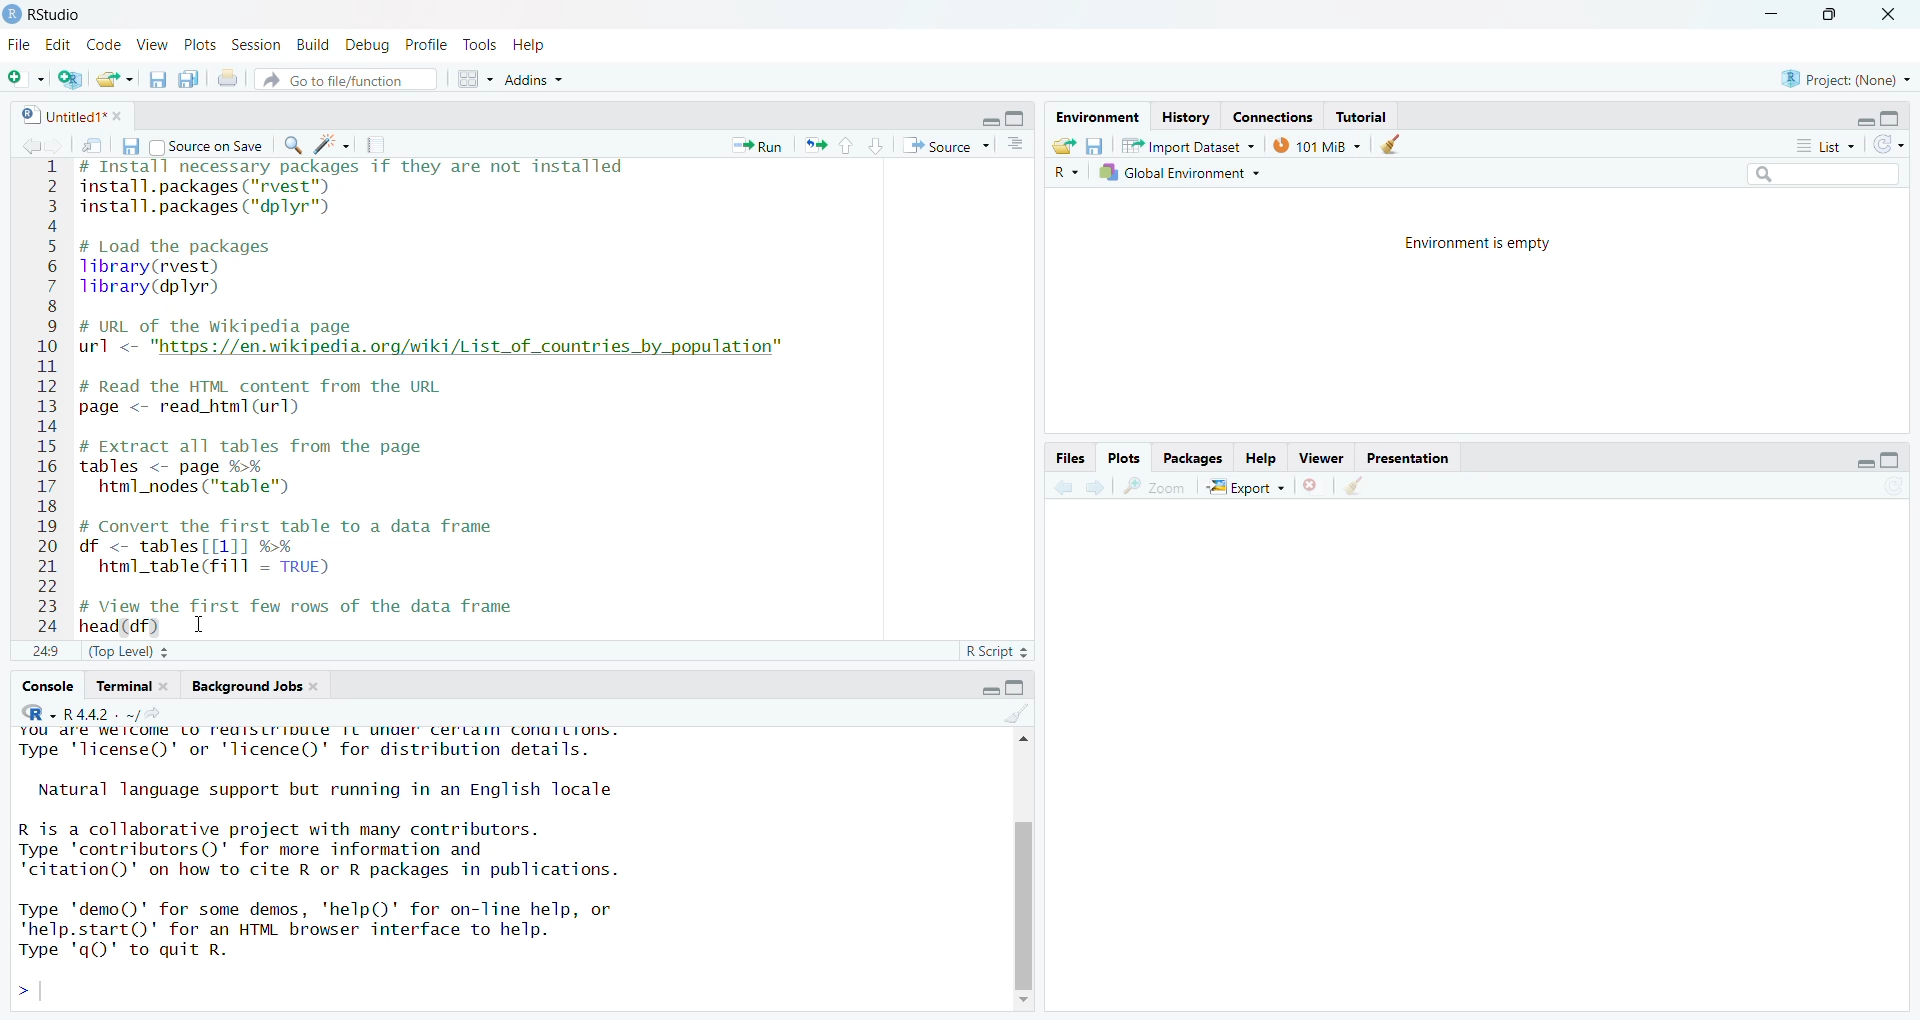 The width and height of the screenshot is (1920, 1020). I want to click on clear, so click(1352, 485).